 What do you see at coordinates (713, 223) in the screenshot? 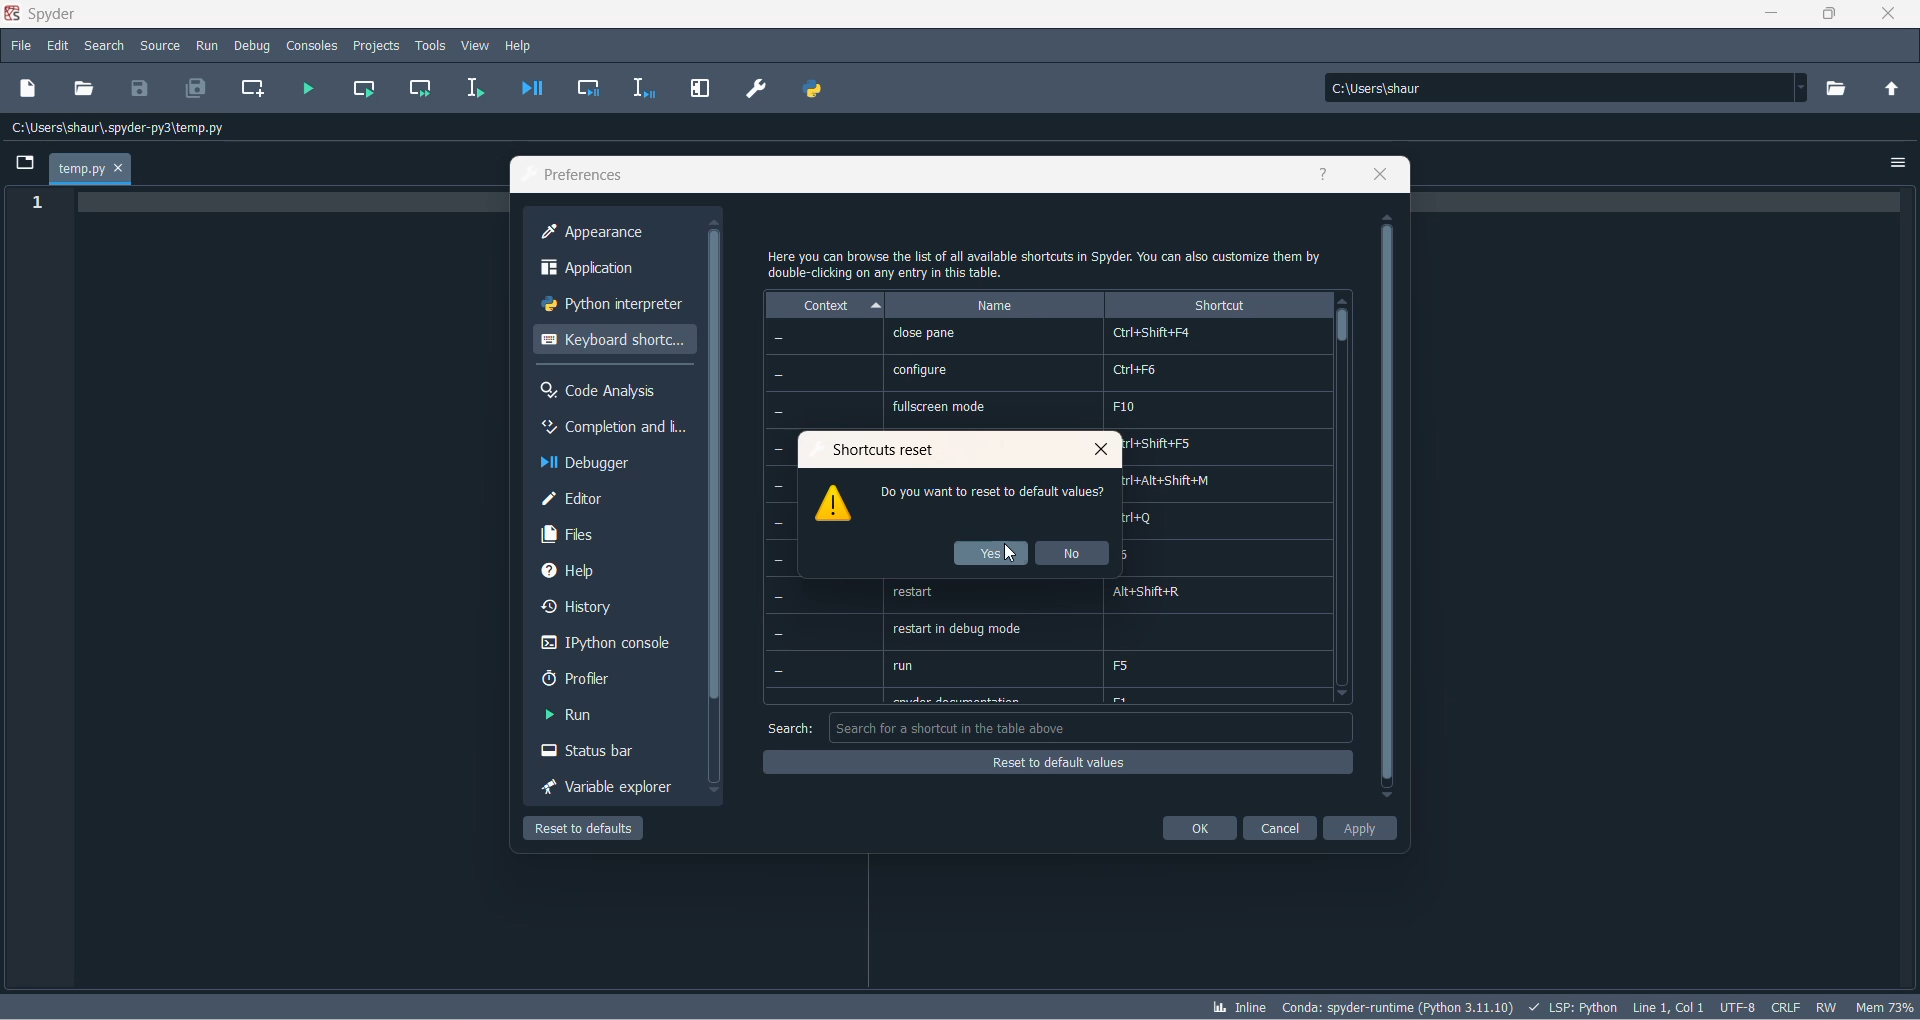
I see `move up` at bounding box center [713, 223].